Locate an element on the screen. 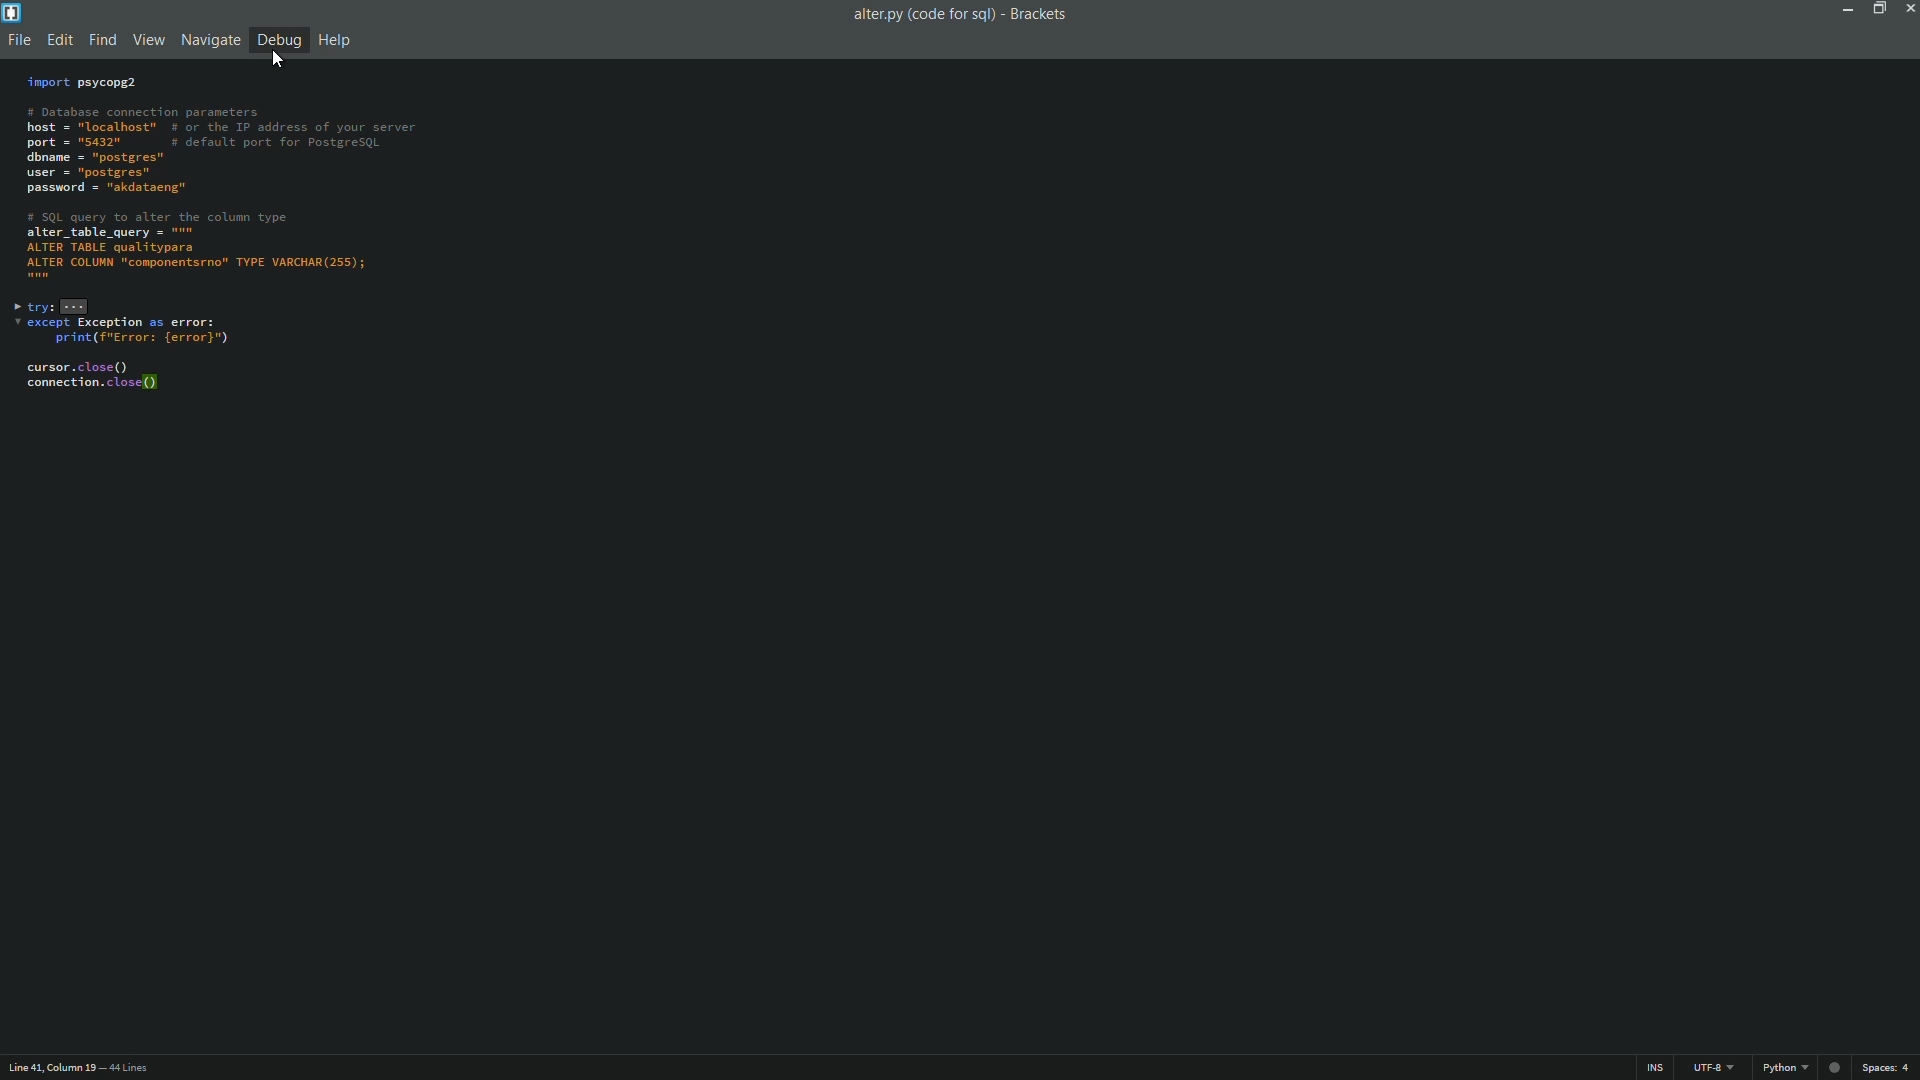 The width and height of the screenshot is (1920, 1080). Number of lines is located at coordinates (133, 1068).